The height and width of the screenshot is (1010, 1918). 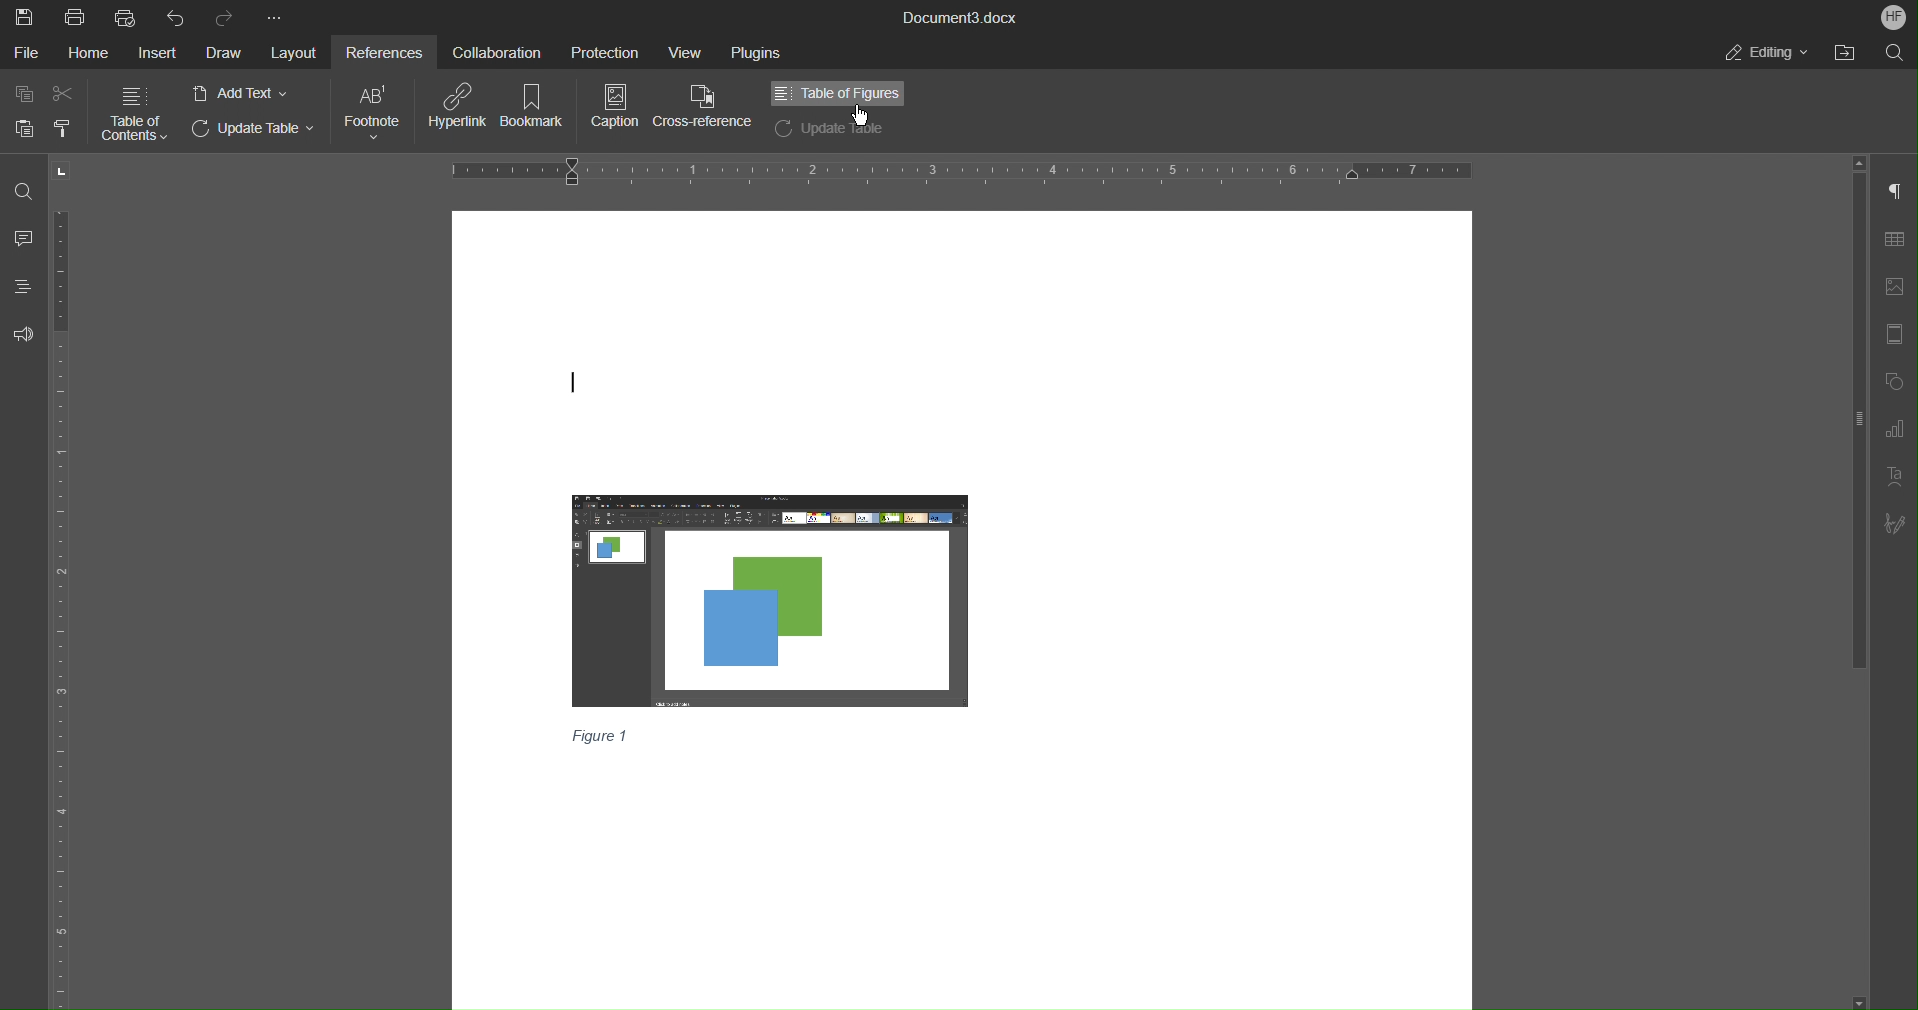 I want to click on Shapes Settings, so click(x=1895, y=384).